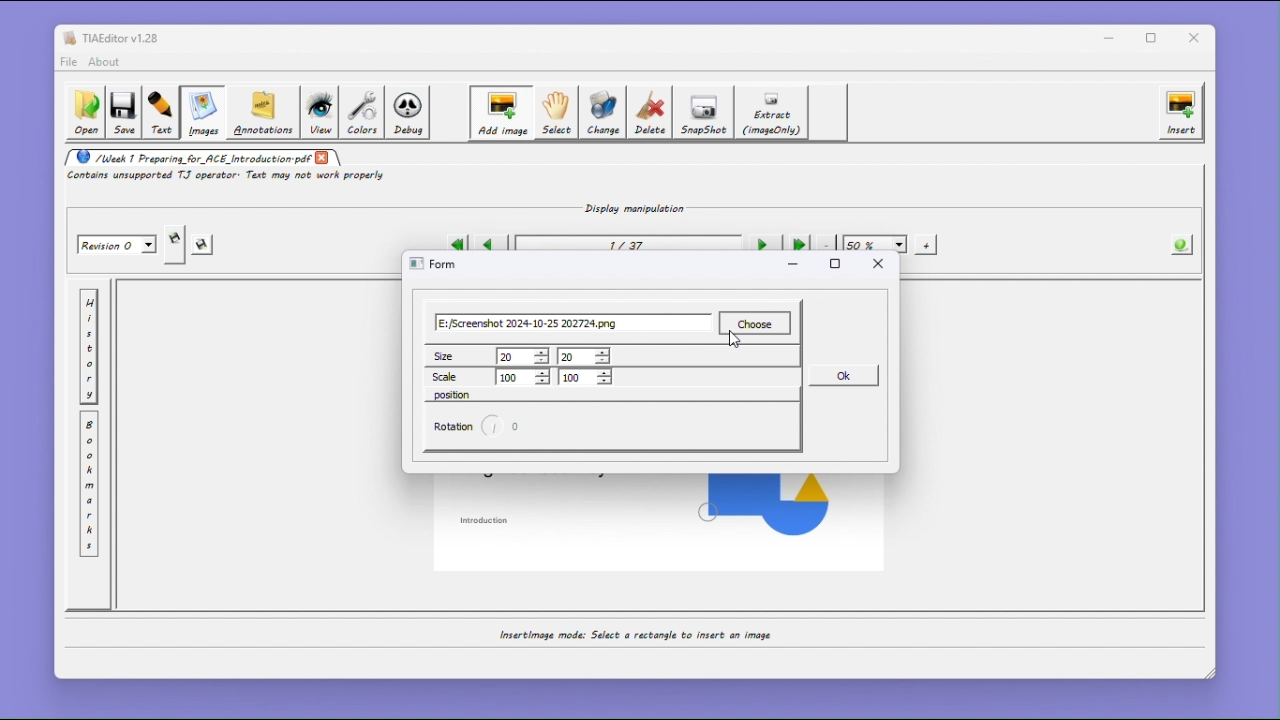 Image resolution: width=1280 pixels, height=720 pixels. What do you see at coordinates (459, 355) in the screenshot?
I see `size` at bounding box center [459, 355].